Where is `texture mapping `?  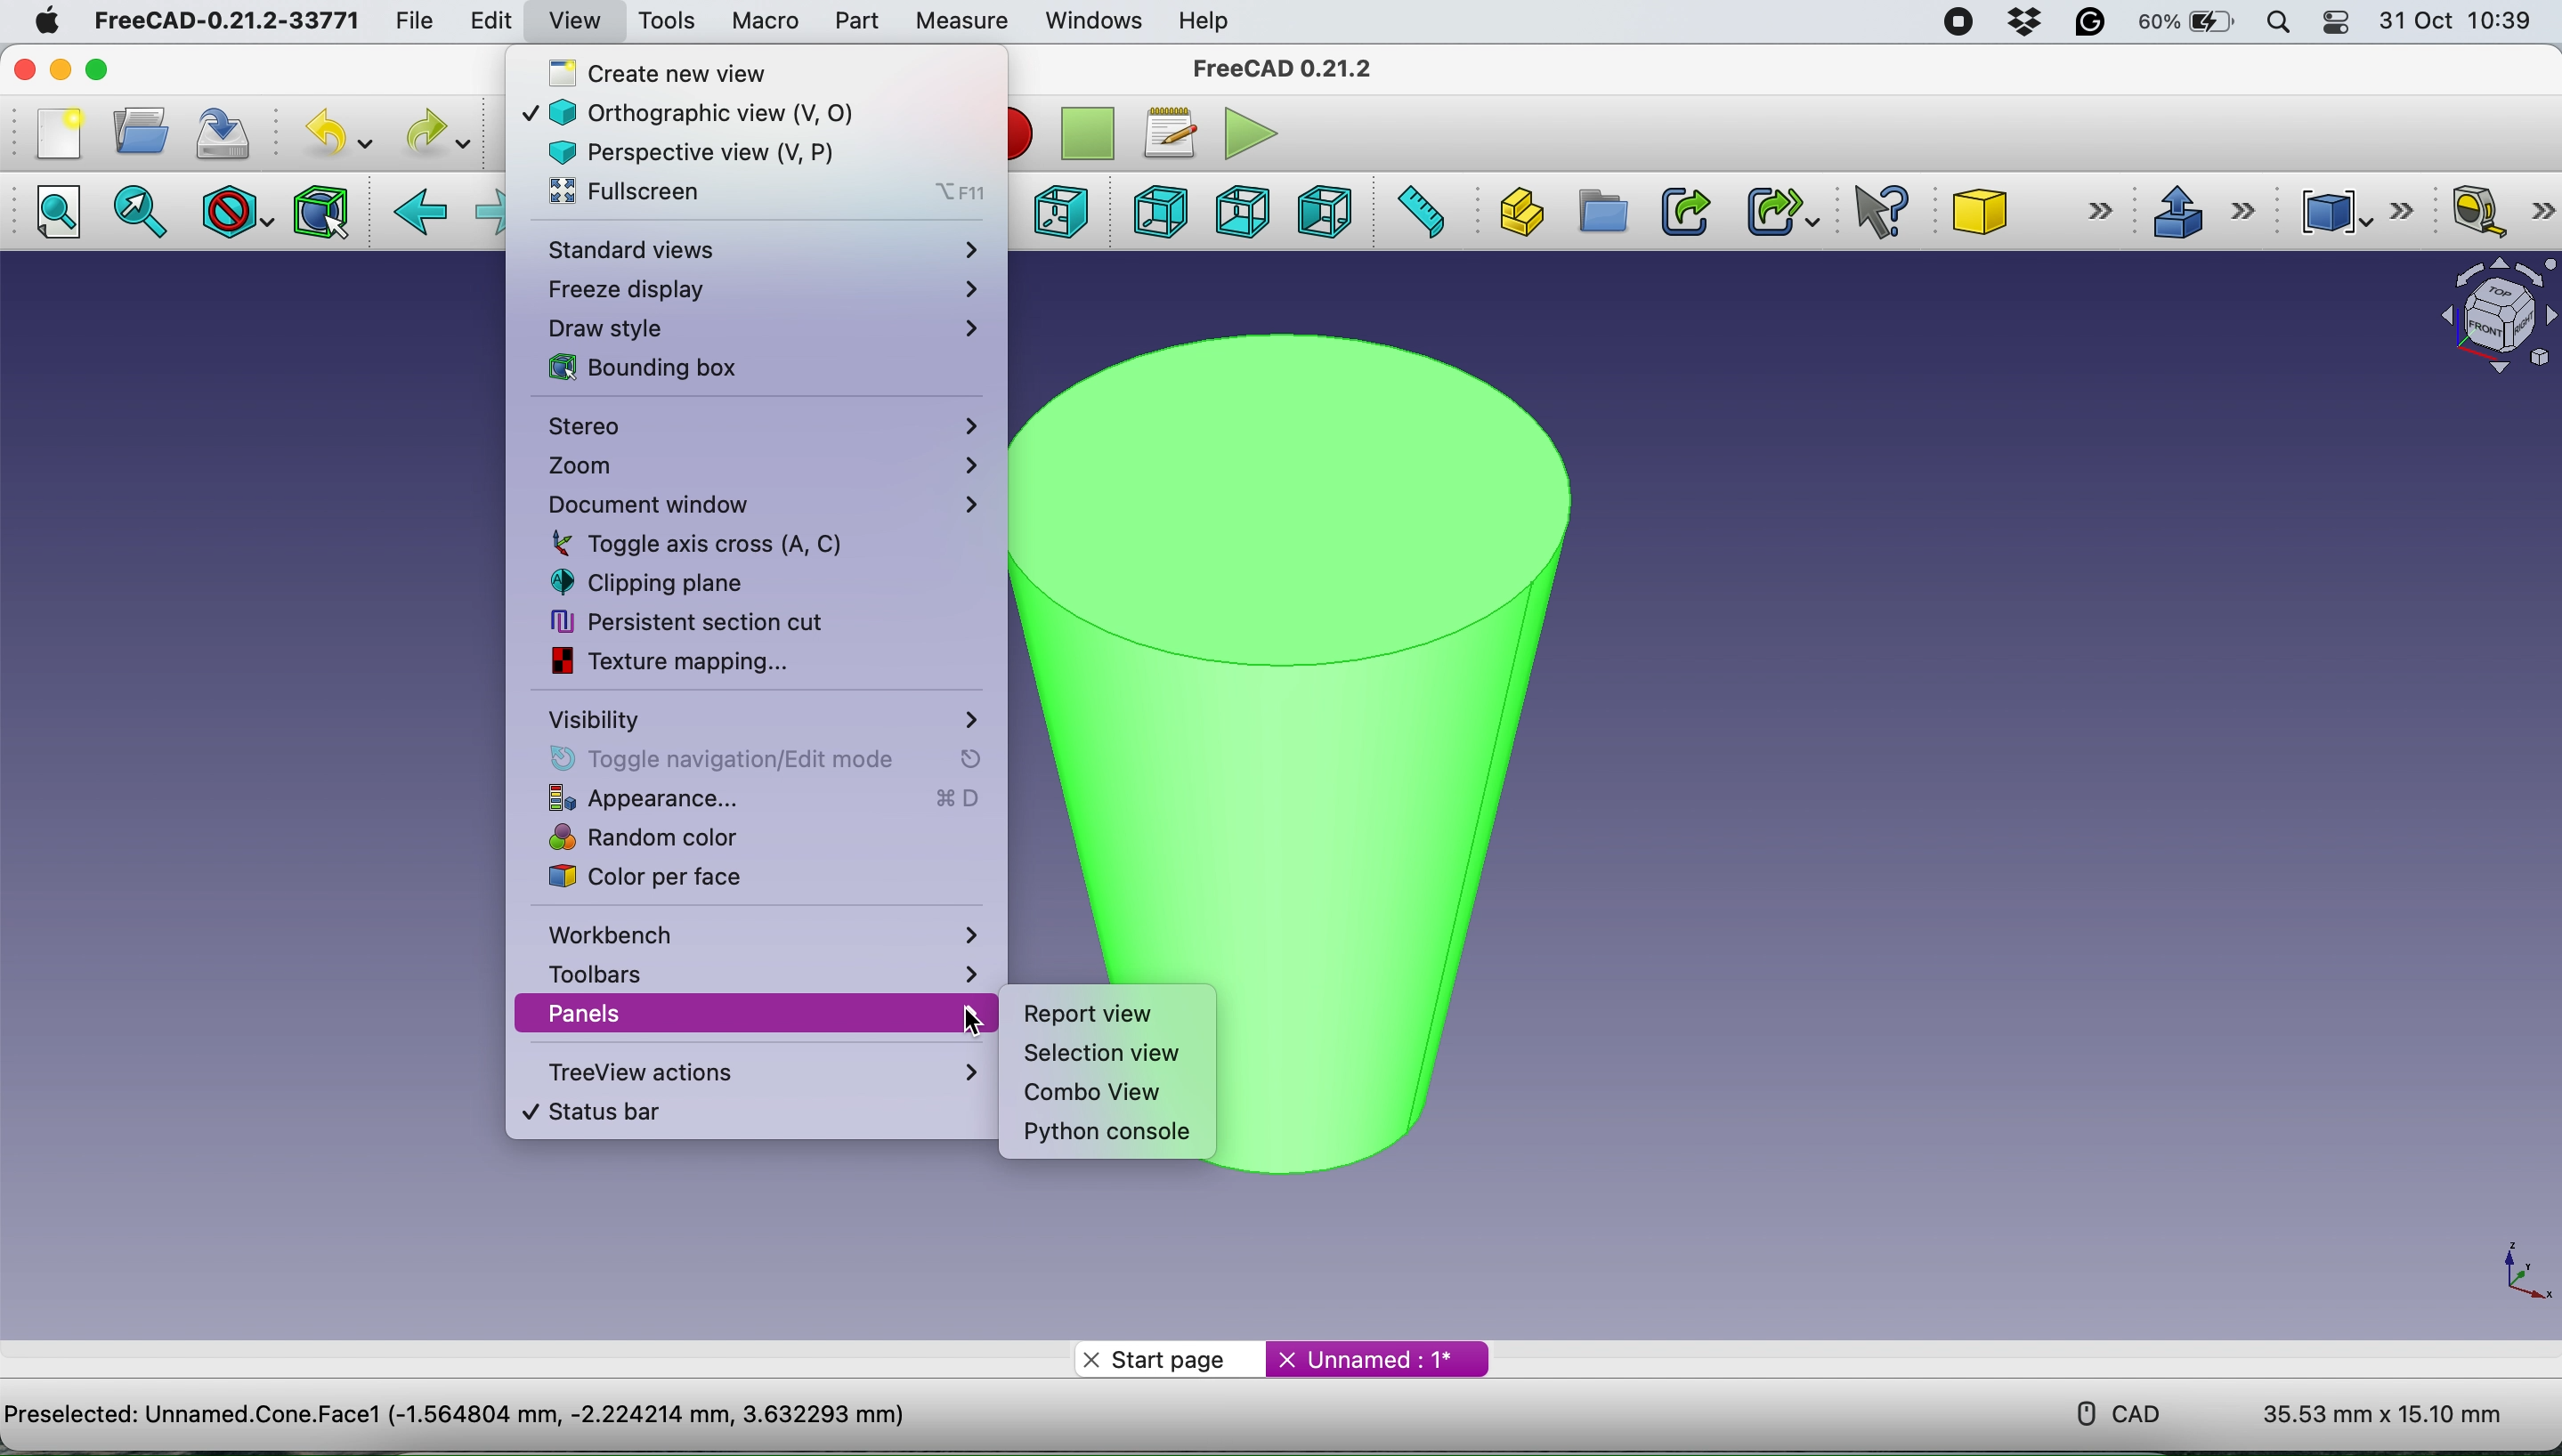
texture mapping  is located at coordinates (704, 661).